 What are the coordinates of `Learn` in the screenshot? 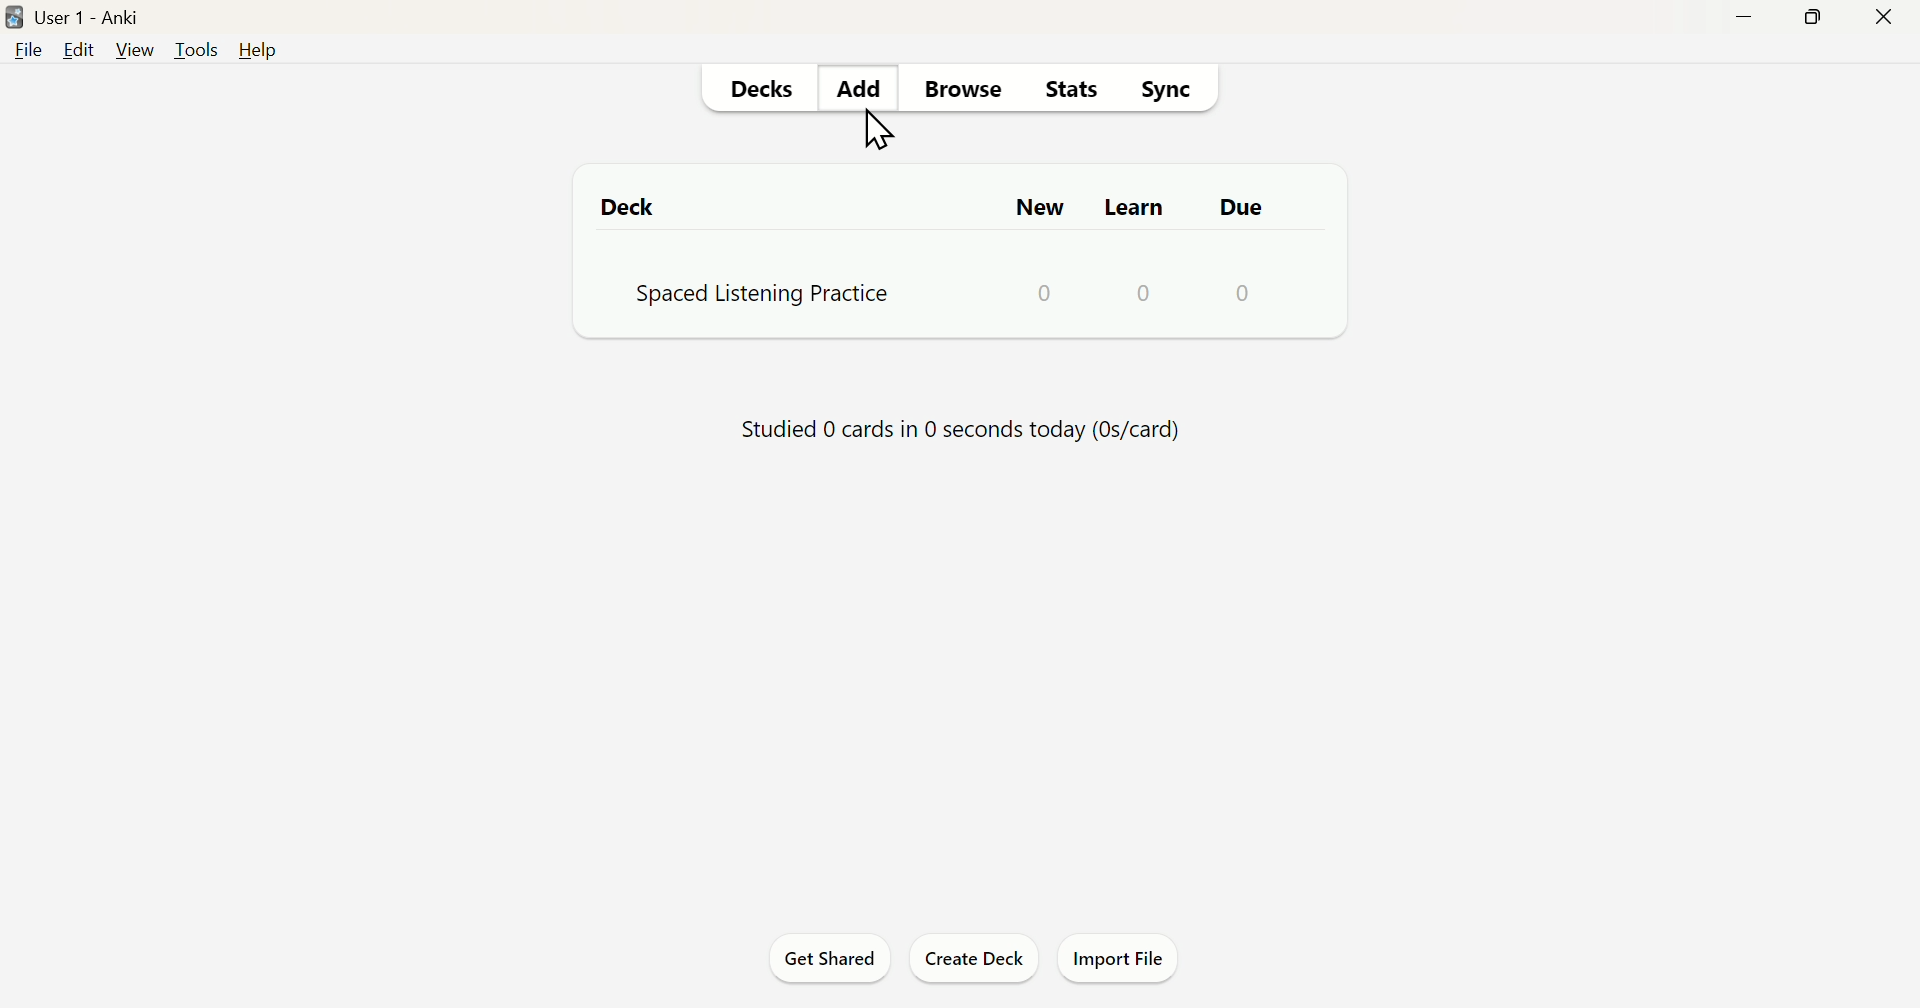 It's located at (1132, 208).